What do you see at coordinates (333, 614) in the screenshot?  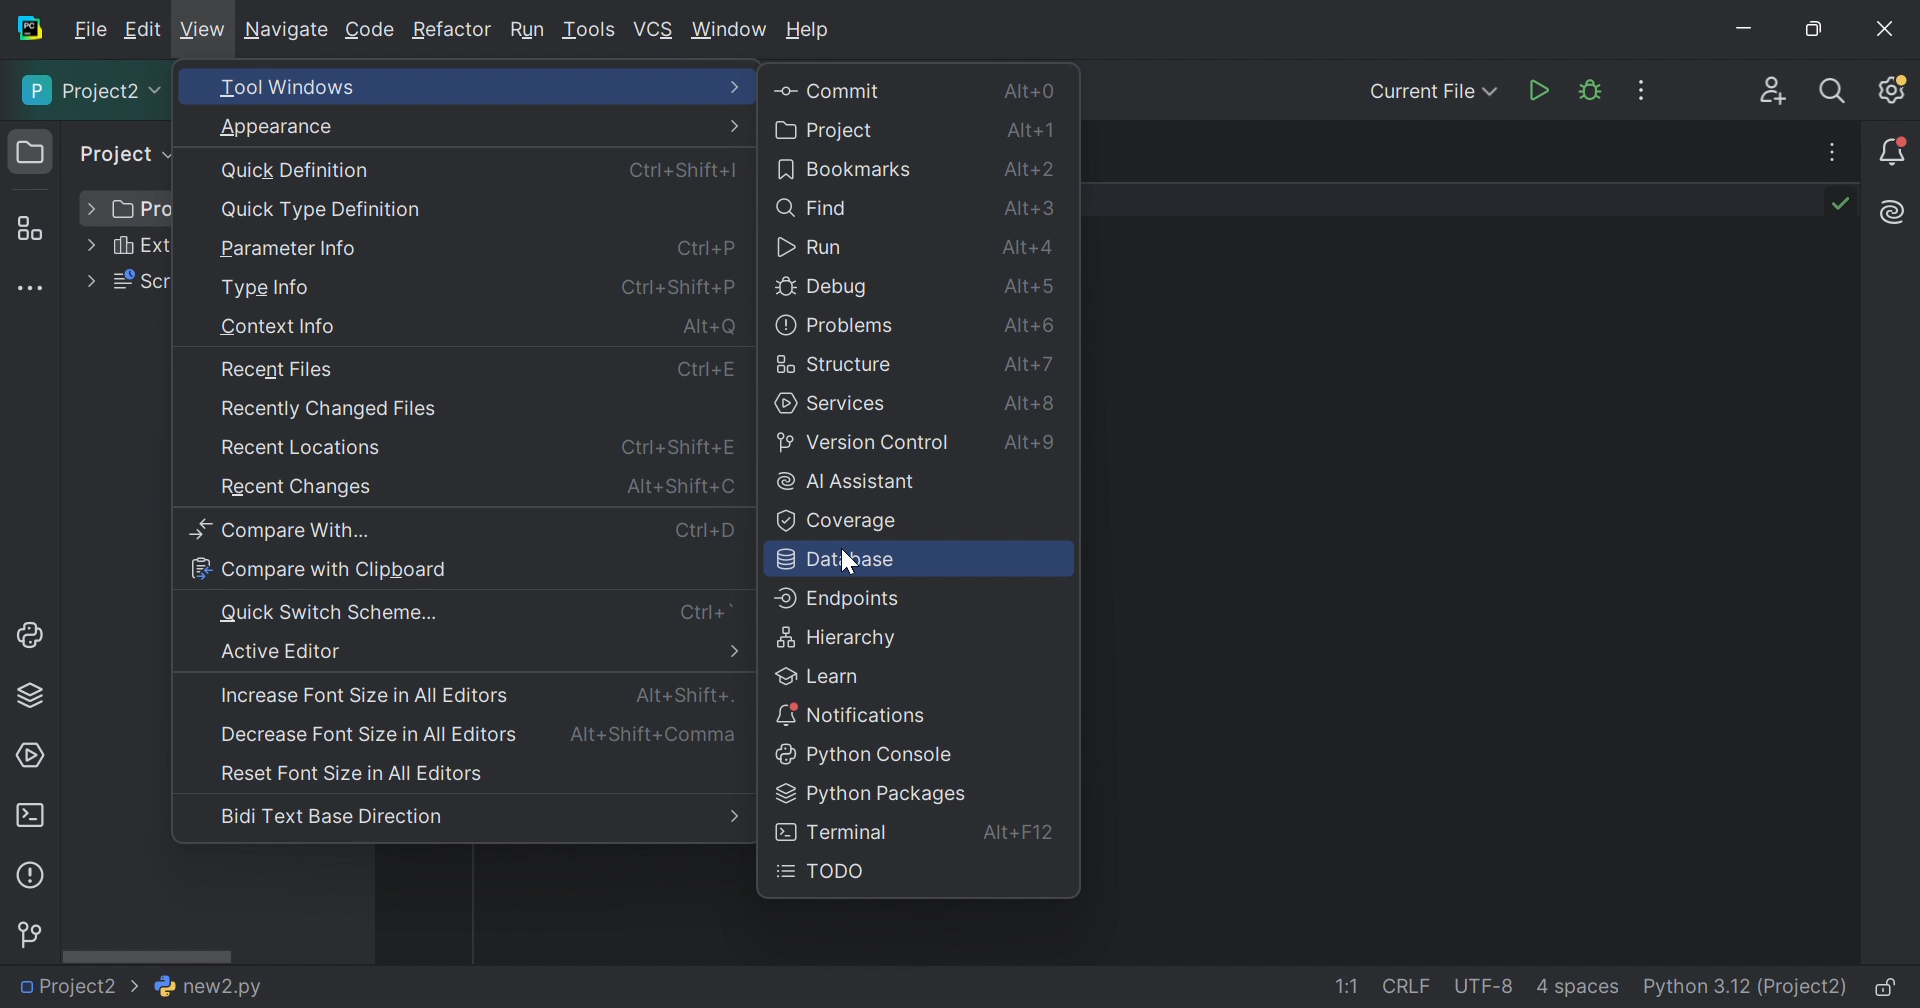 I see `Quick switch scheme` at bounding box center [333, 614].